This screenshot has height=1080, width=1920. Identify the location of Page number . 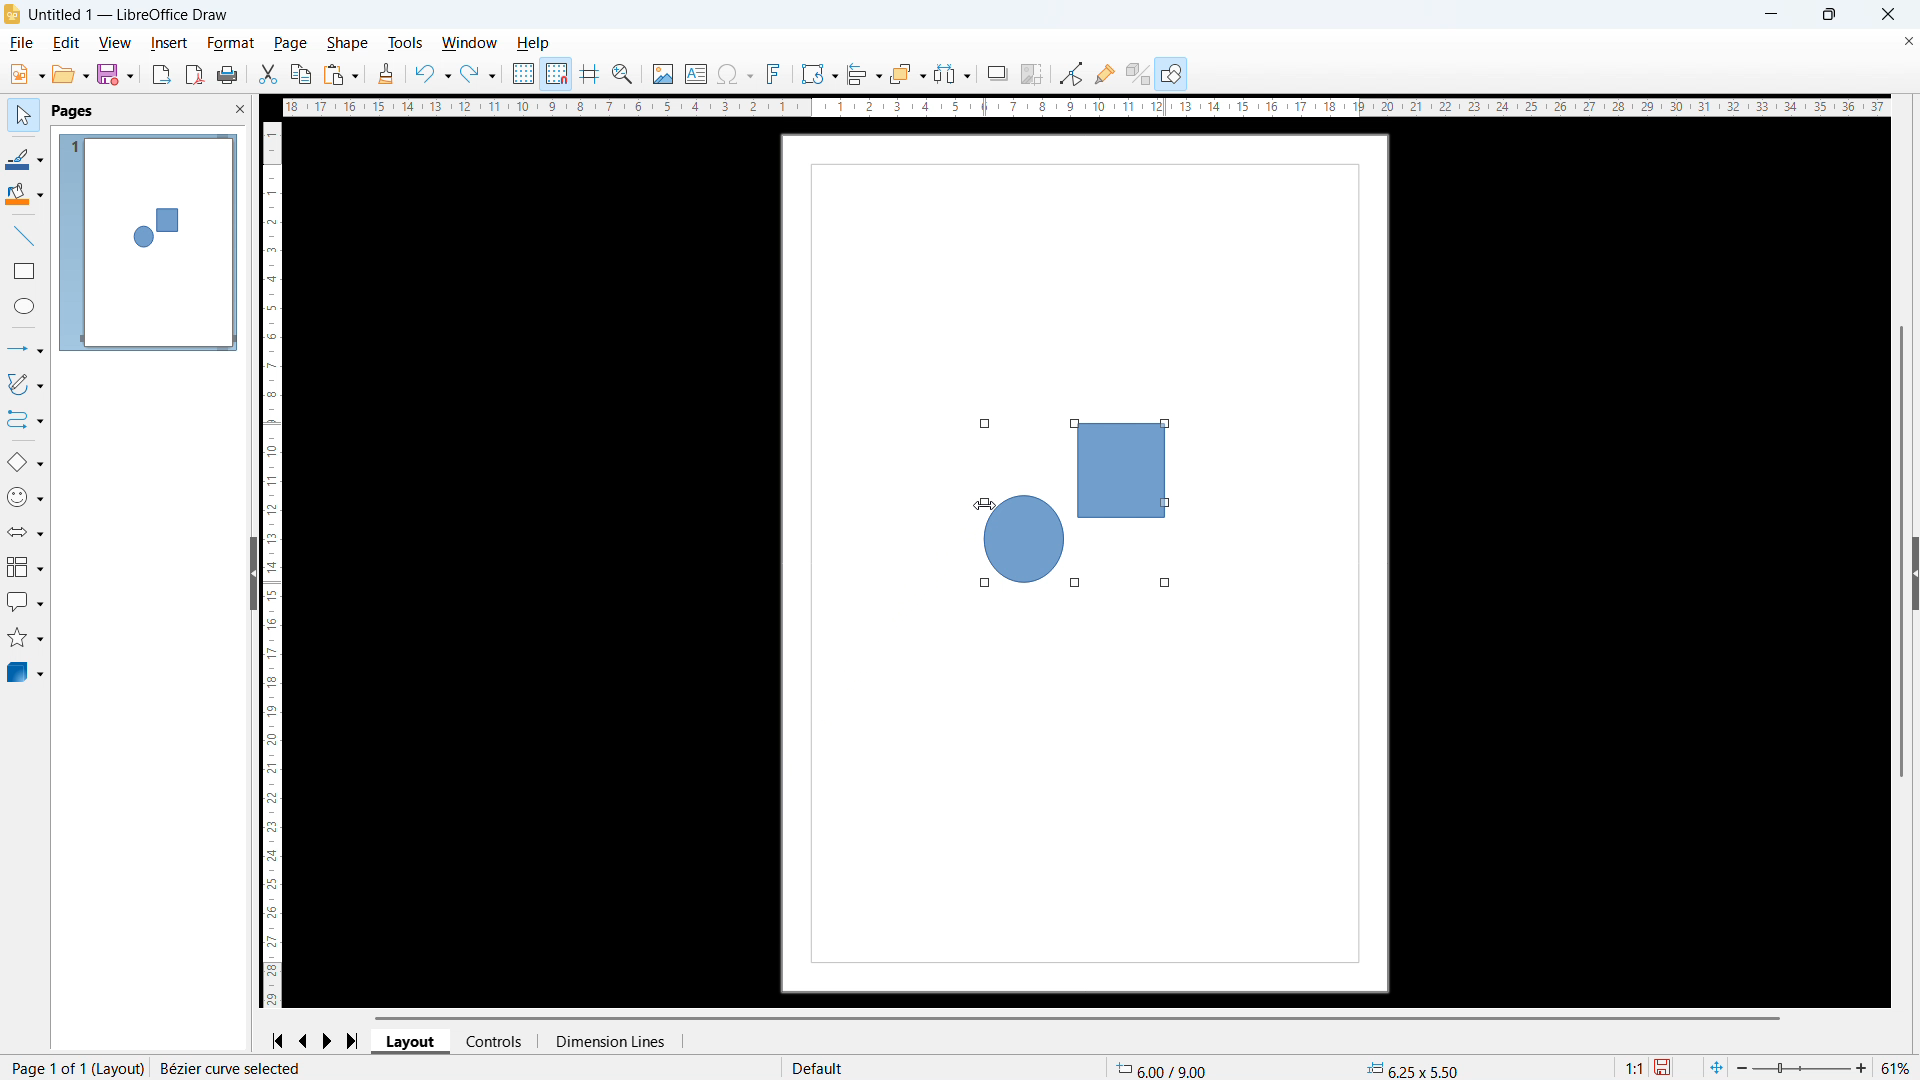
(76, 1068).